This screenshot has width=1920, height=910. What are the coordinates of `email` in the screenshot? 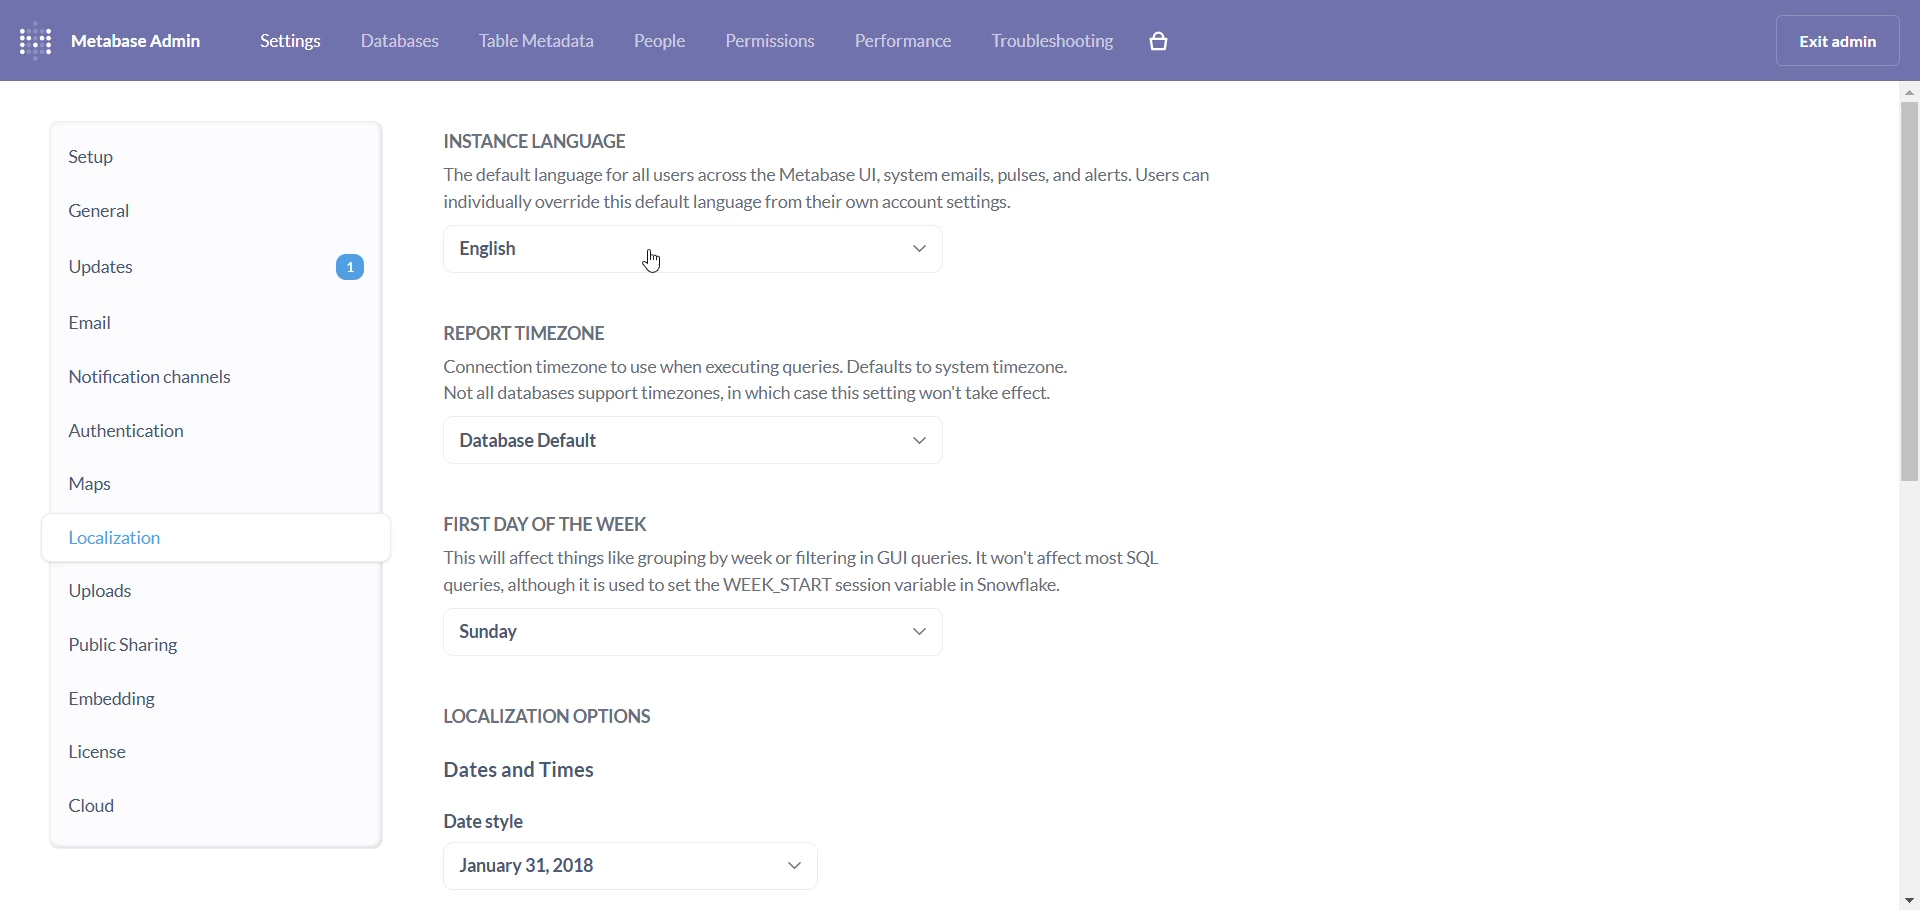 It's located at (212, 323).